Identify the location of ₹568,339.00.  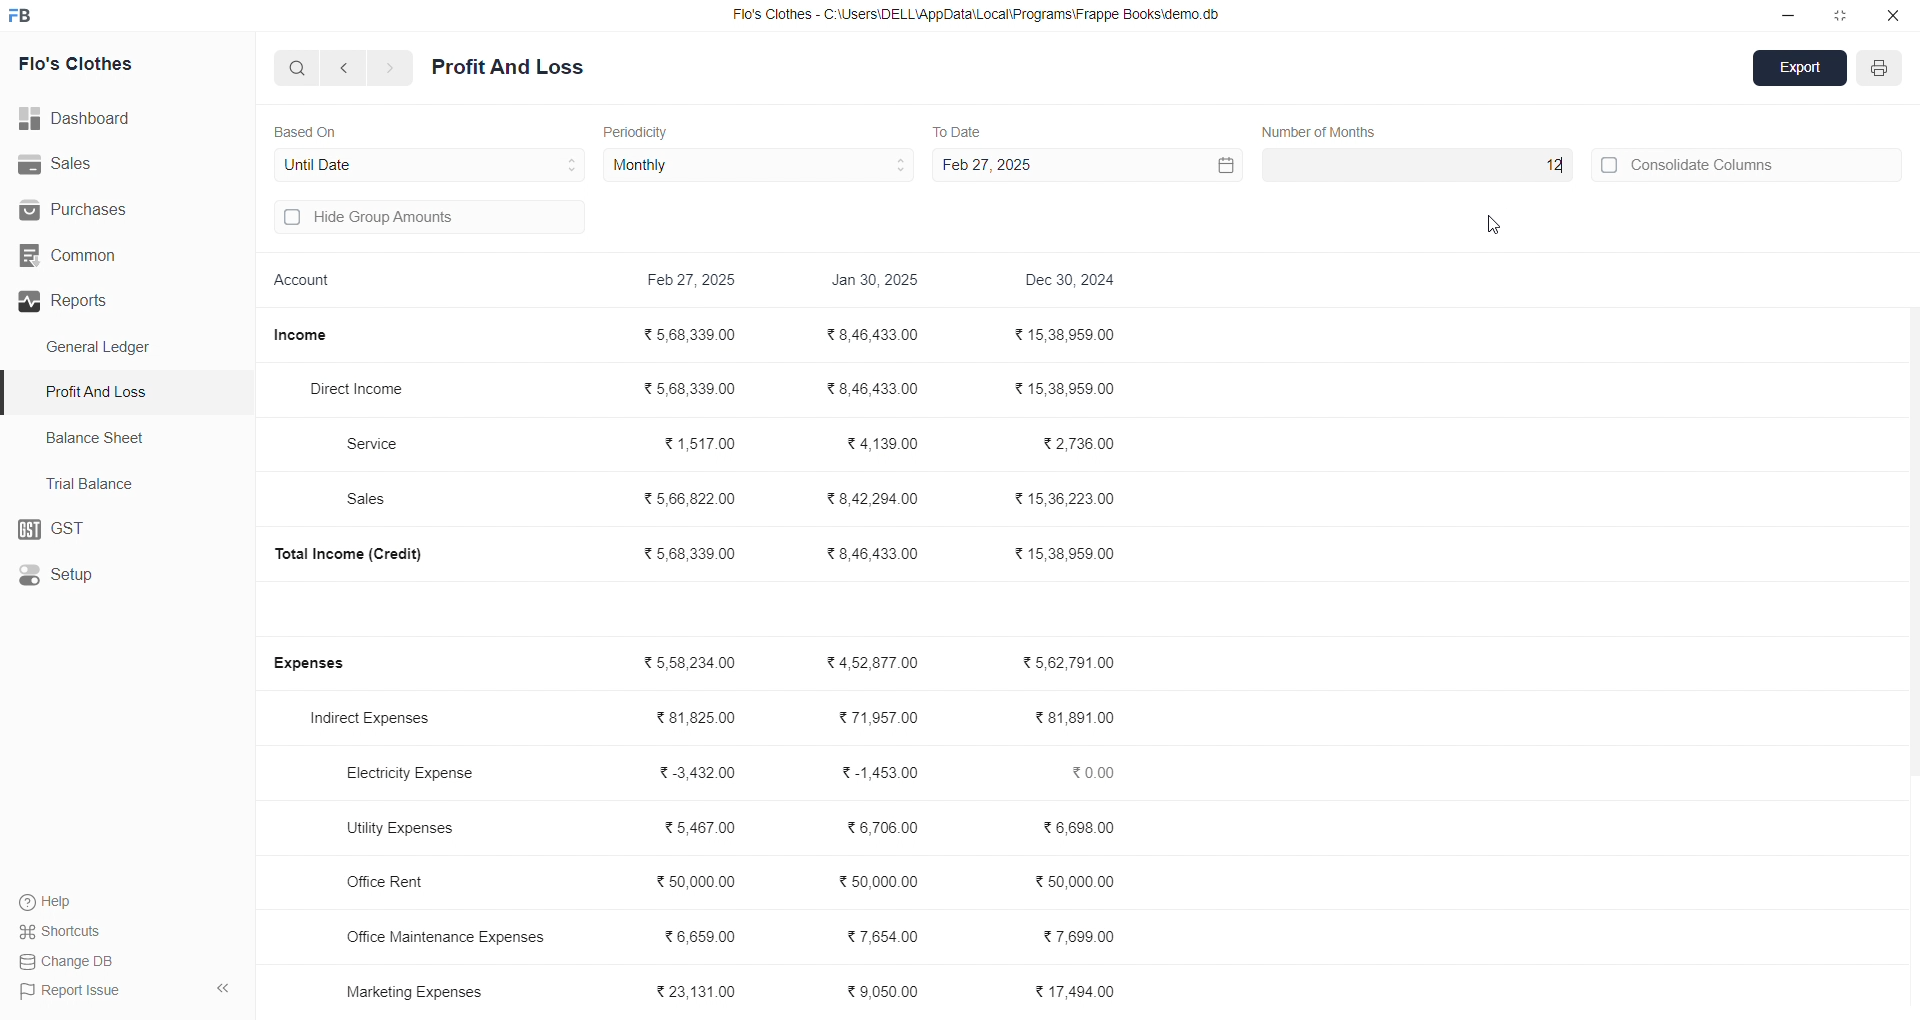
(695, 336).